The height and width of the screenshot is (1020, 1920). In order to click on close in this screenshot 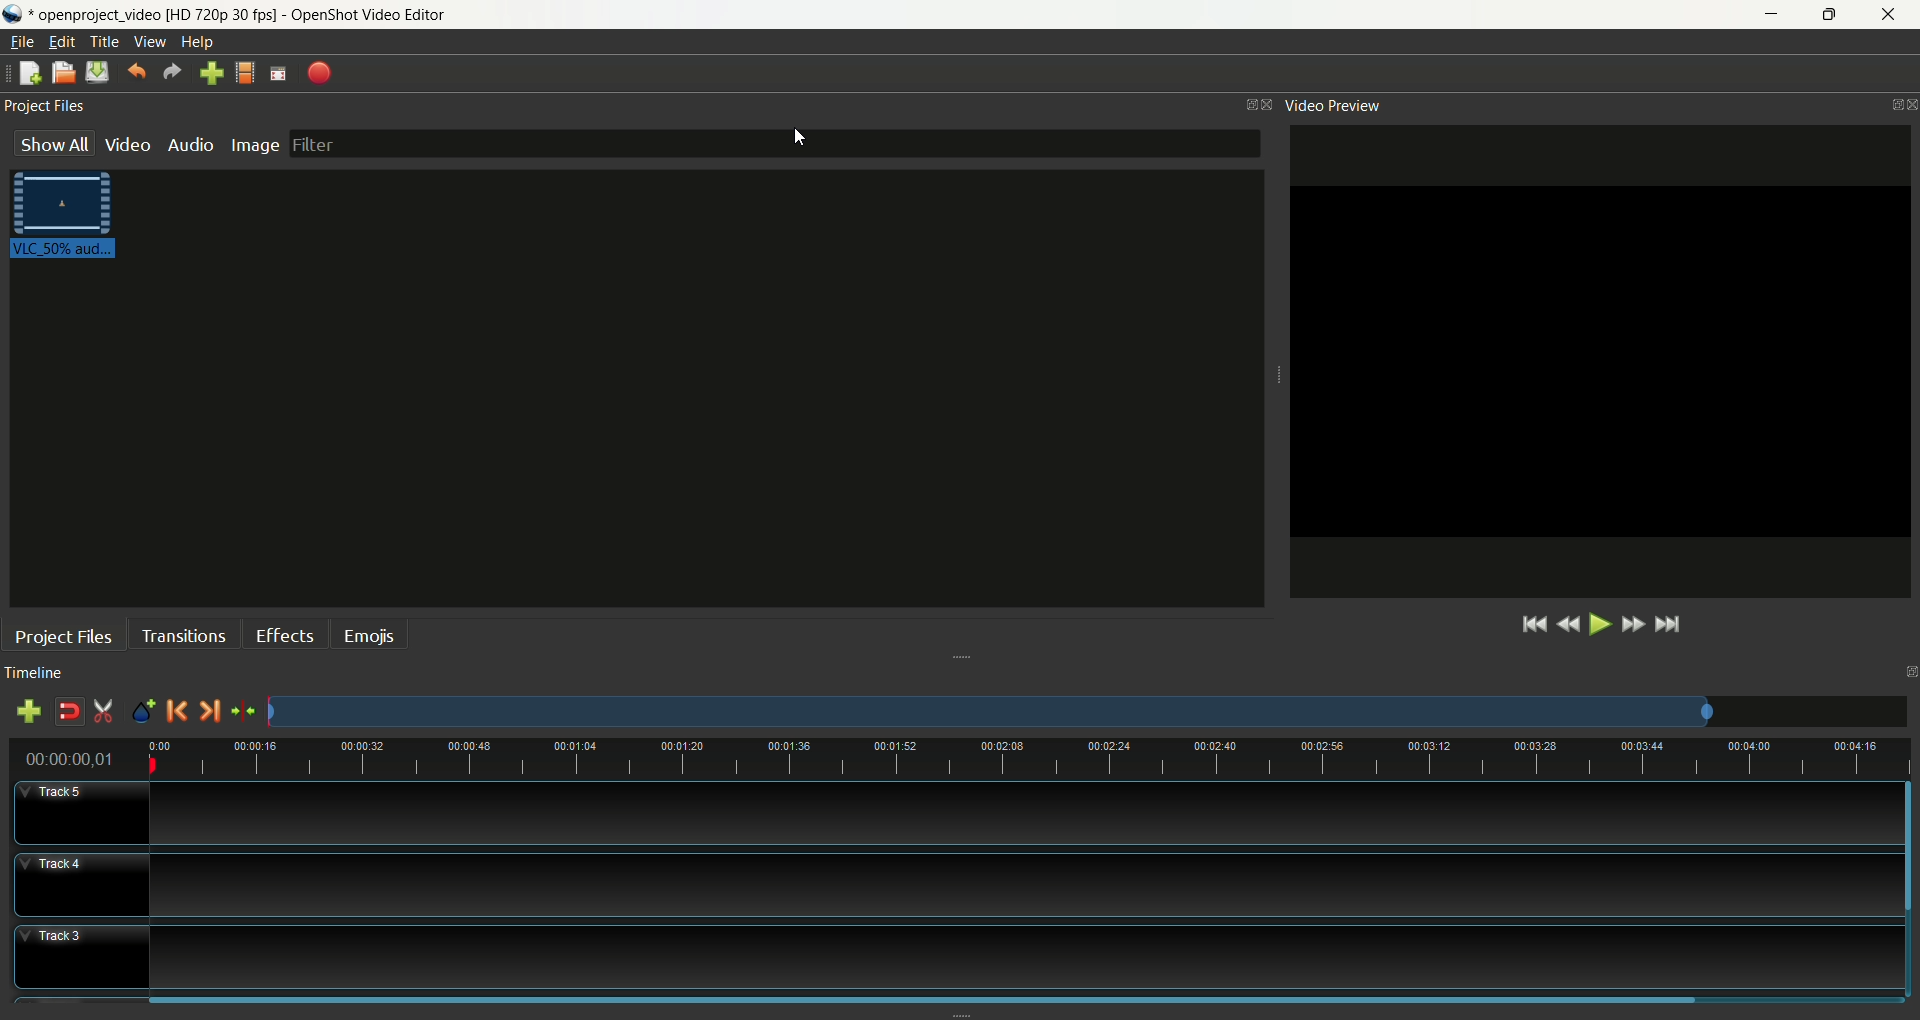, I will do `click(1892, 15)`.